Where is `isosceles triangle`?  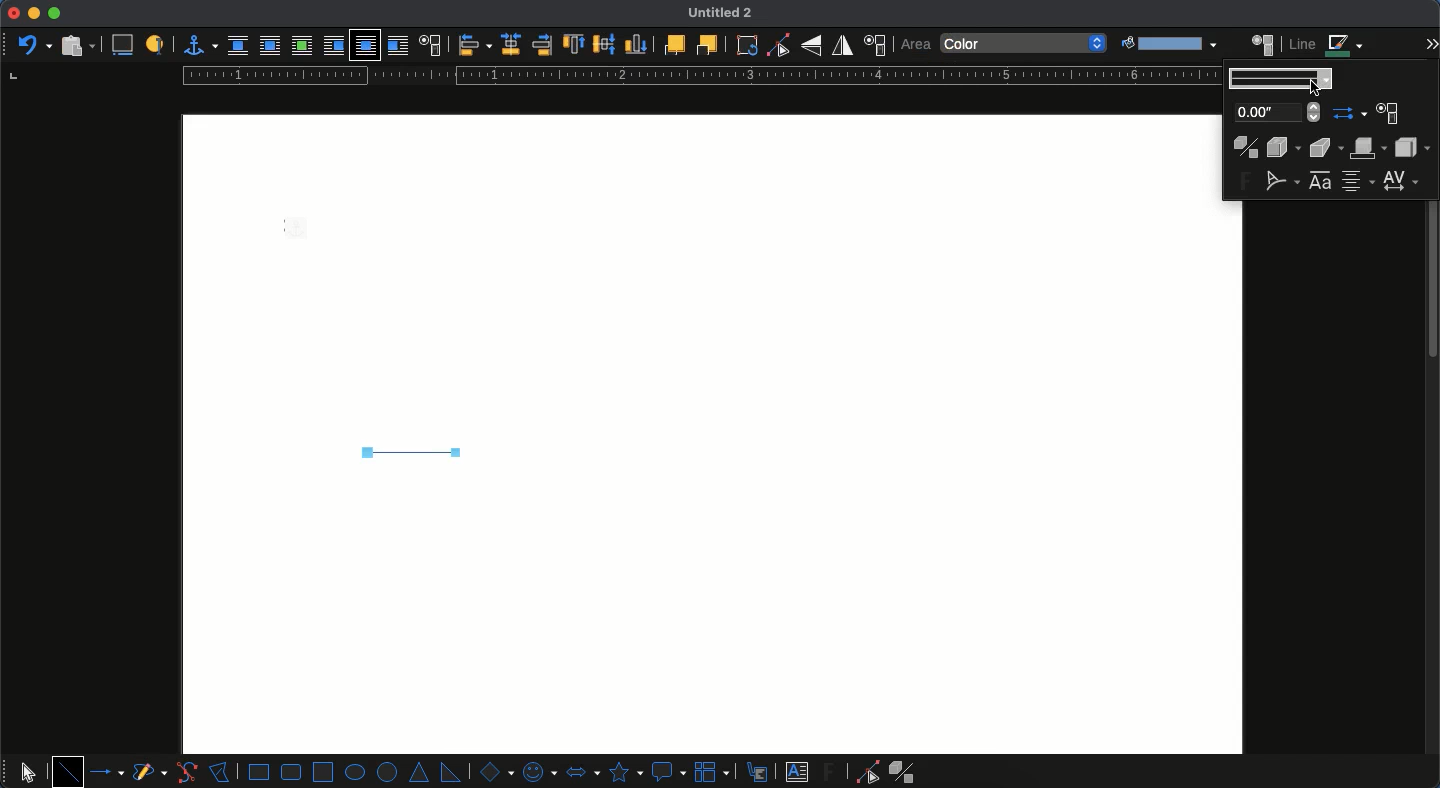
isosceles triangle is located at coordinates (421, 773).